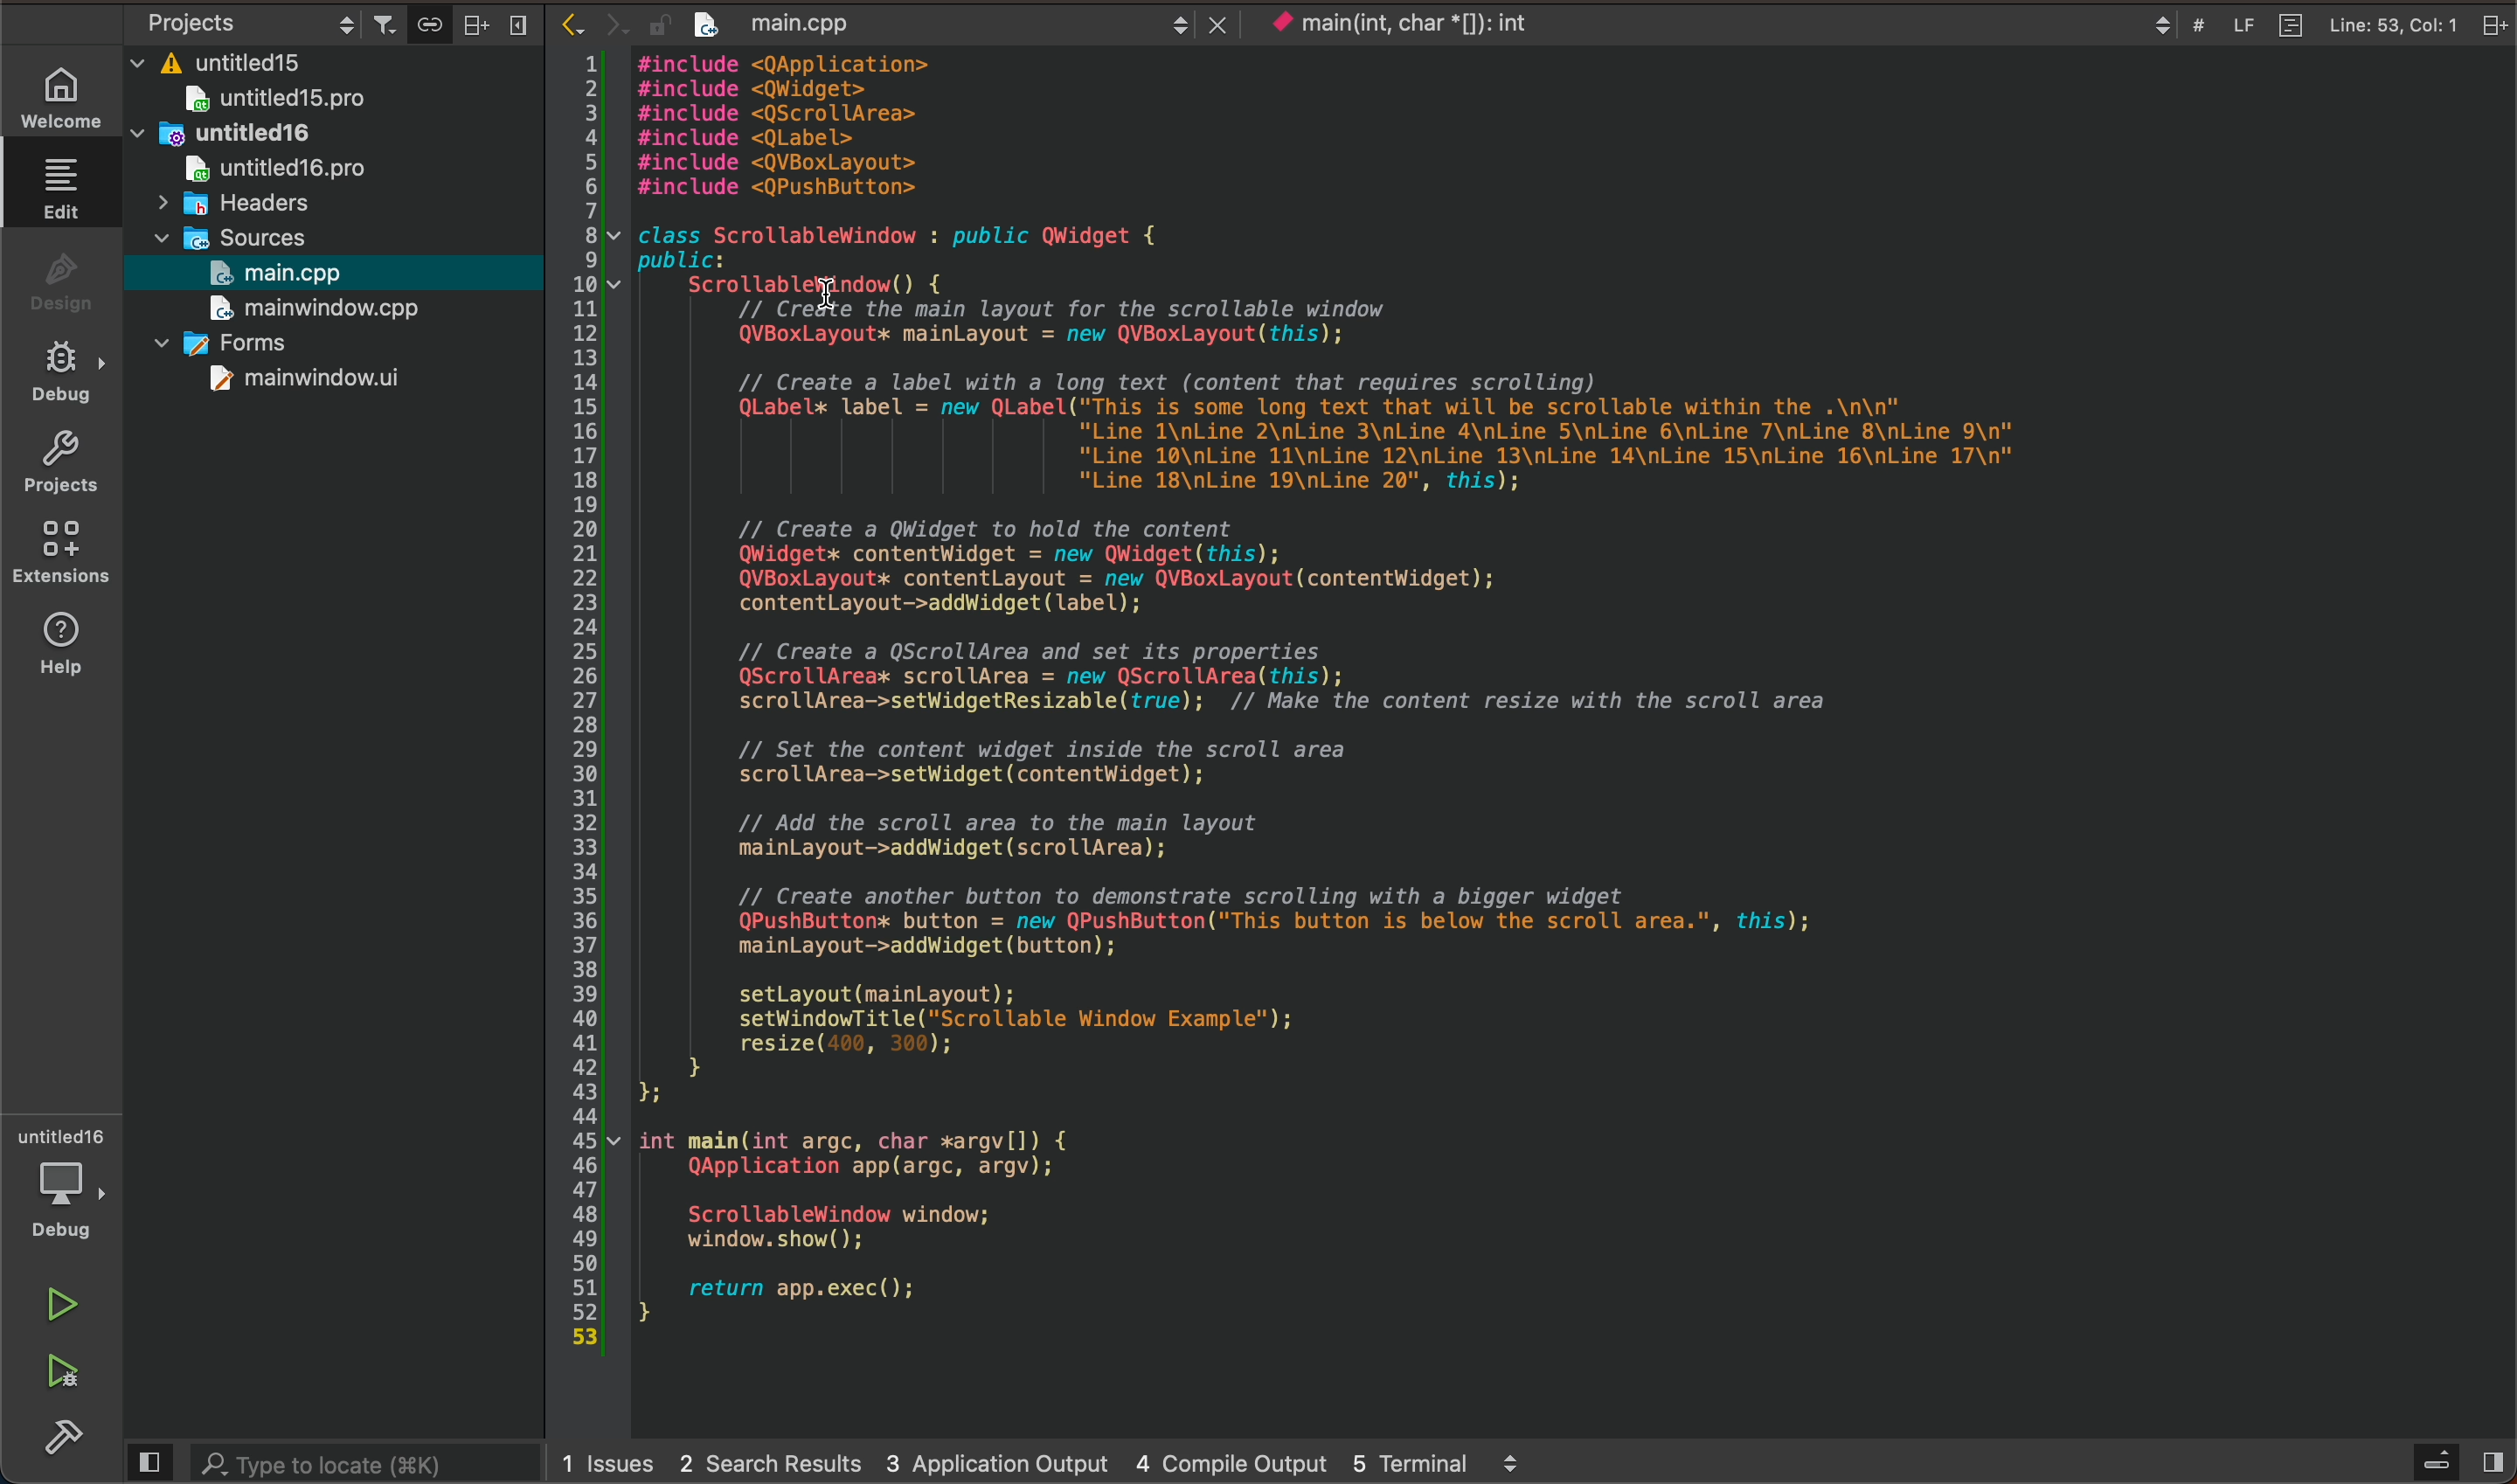 Image resolution: width=2517 pixels, height=1484 pixels. Describe the element at coordinates (522, 26) in the screenshot. I see `close` at that location.